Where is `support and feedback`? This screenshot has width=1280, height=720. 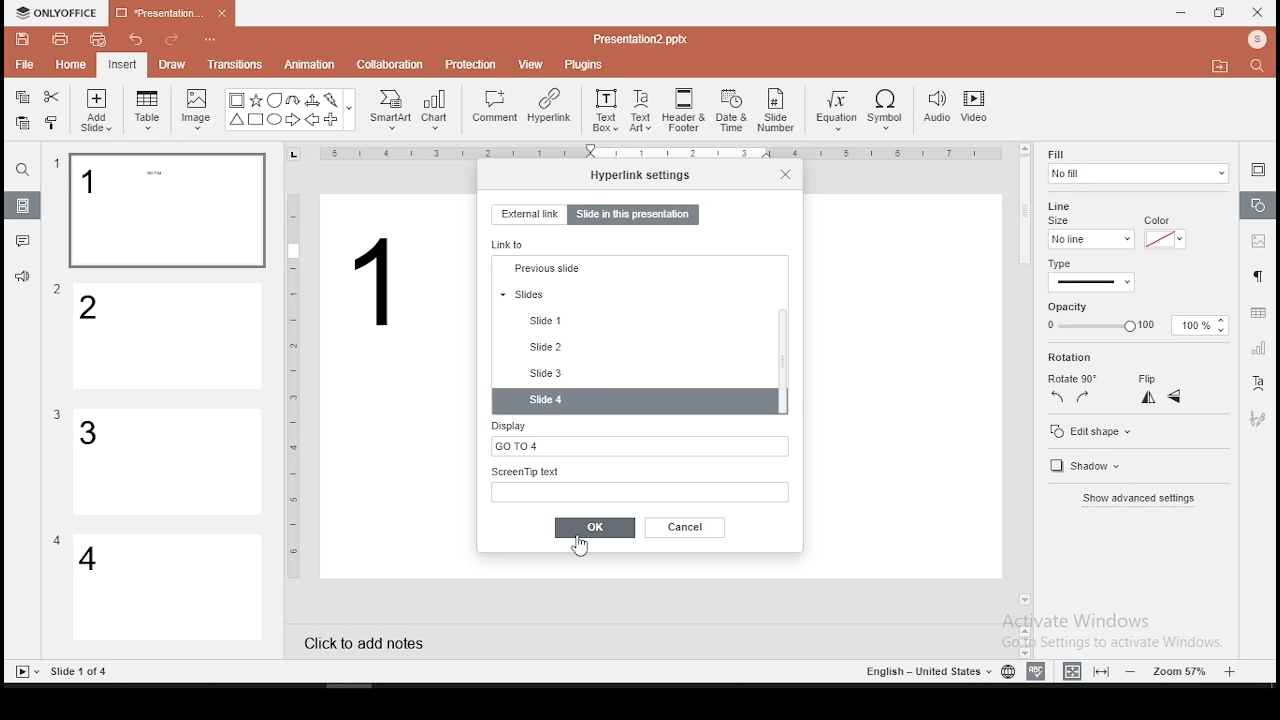
support and feedback is located at coordinates (22, 279).